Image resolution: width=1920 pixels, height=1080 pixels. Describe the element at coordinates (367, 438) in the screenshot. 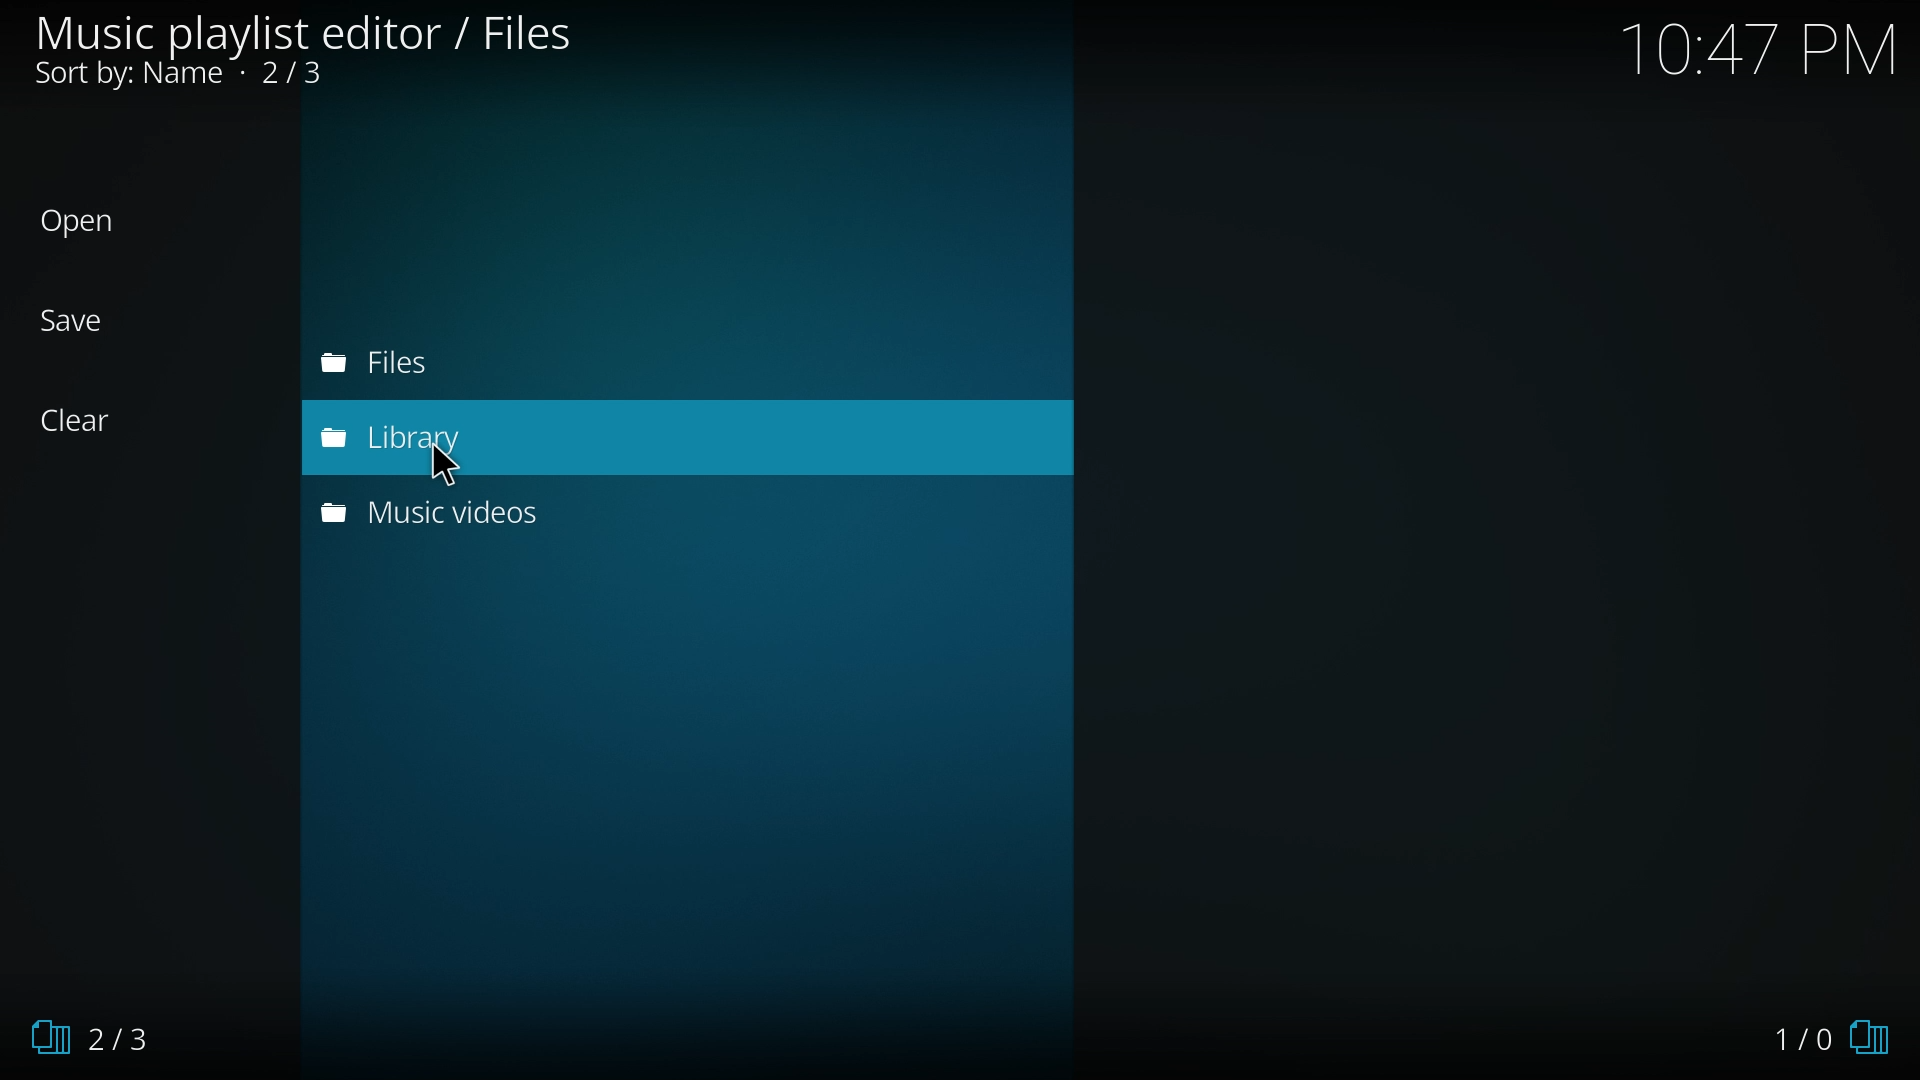

I see `library` at that location.